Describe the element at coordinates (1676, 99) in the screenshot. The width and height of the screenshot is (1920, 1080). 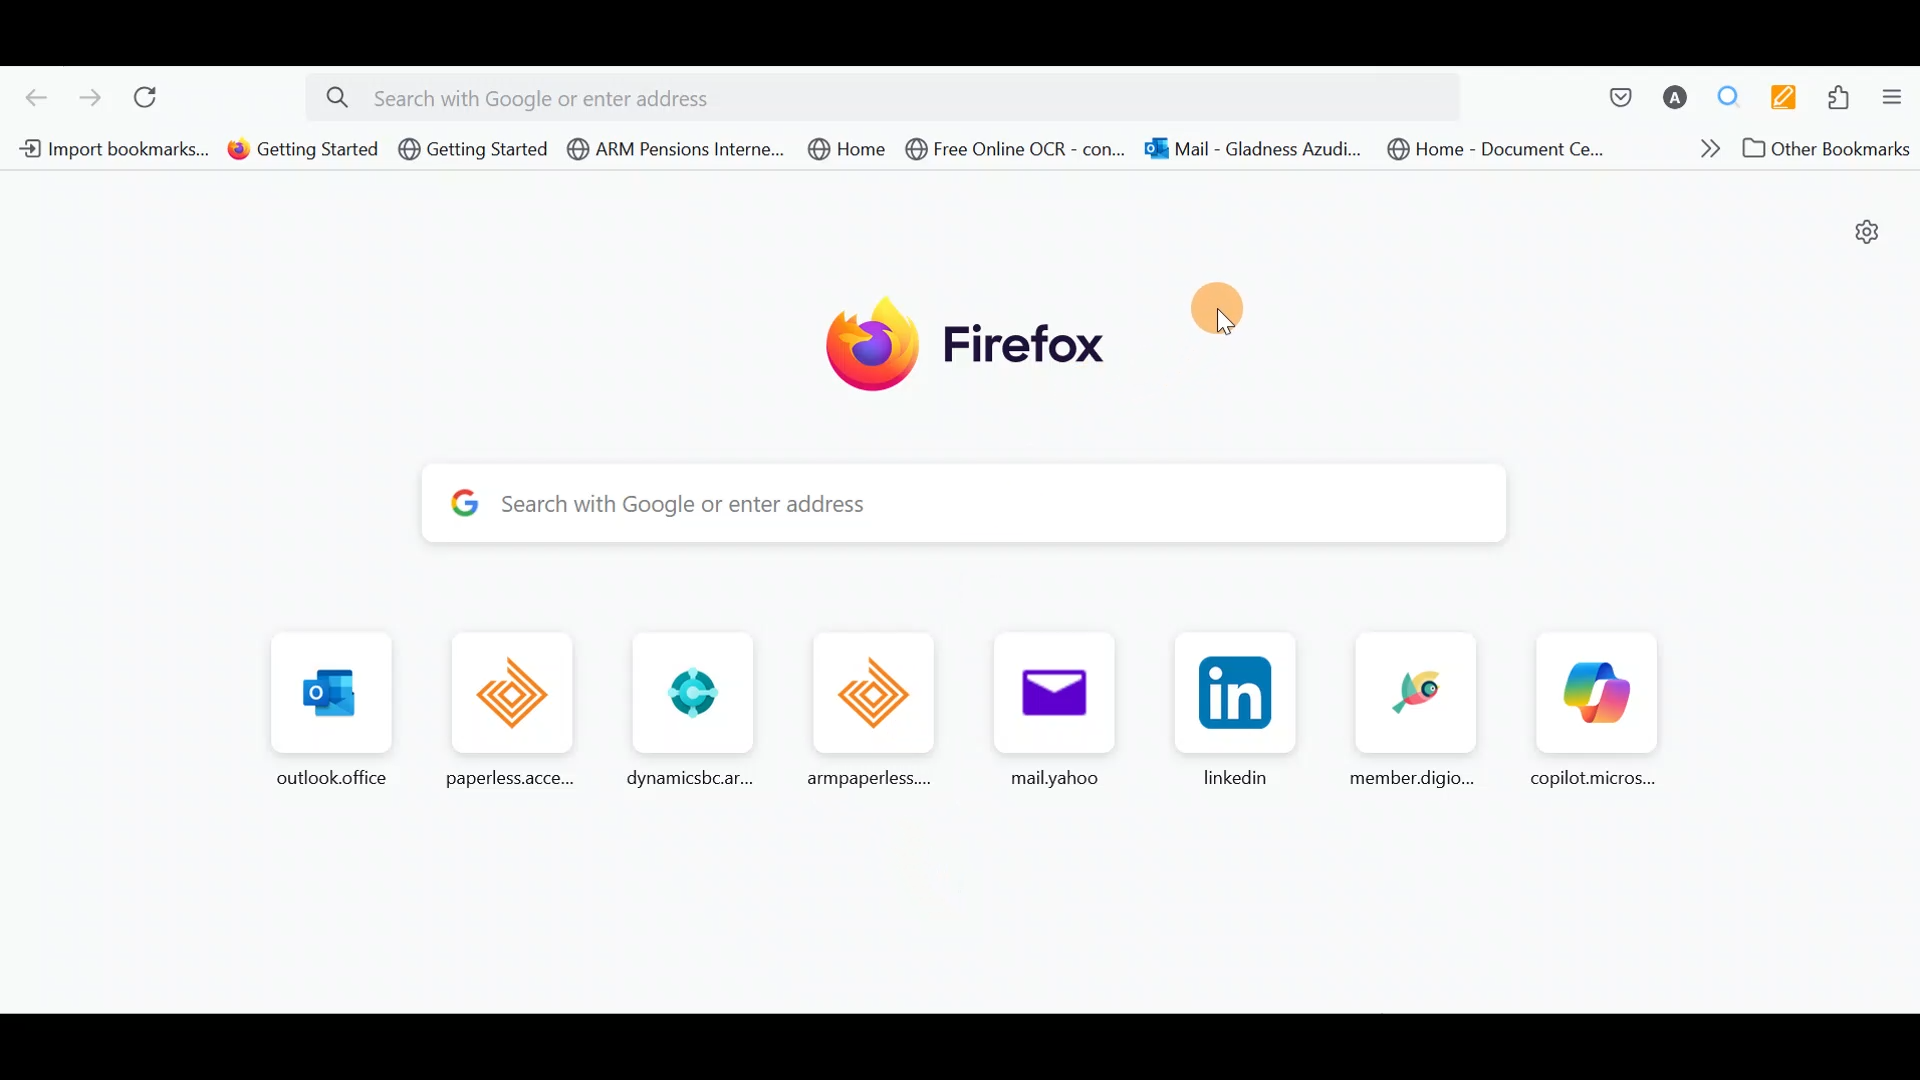
I see `Account` at that location.